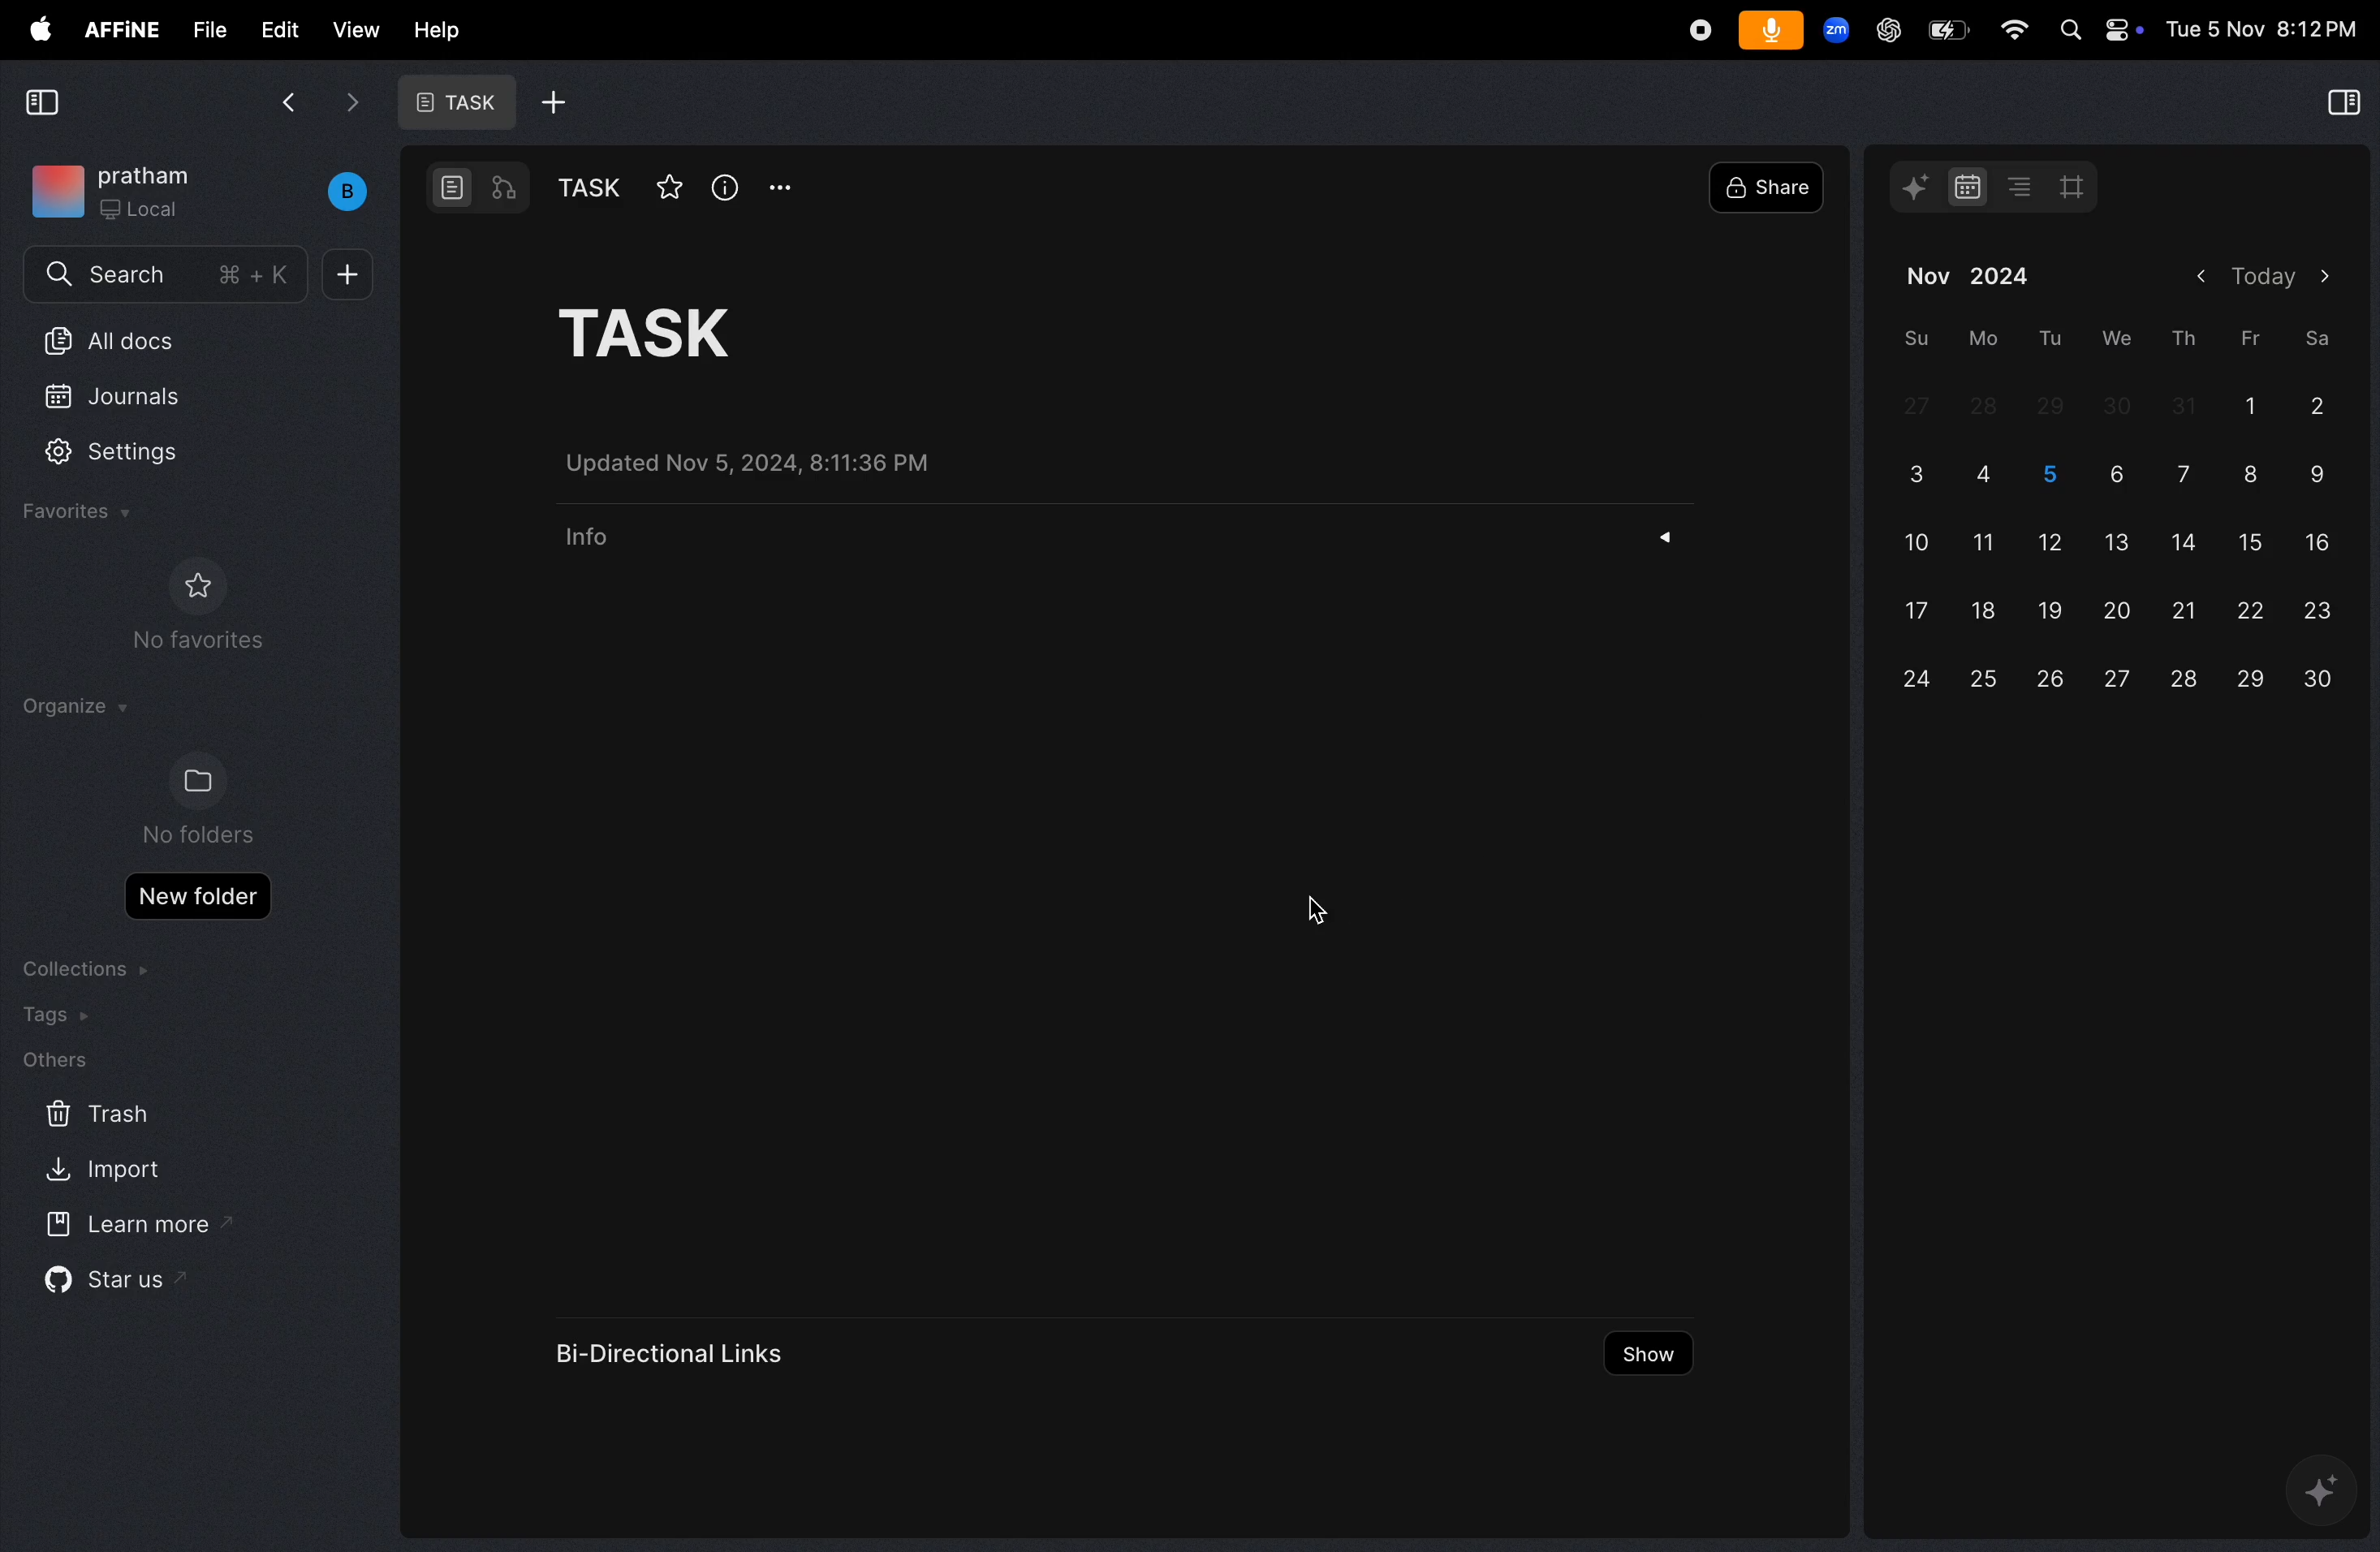 The image size is (2380, 1552). Describe the element at coordinates (1918, 187) in the screenshot. I see `ai` at that location.